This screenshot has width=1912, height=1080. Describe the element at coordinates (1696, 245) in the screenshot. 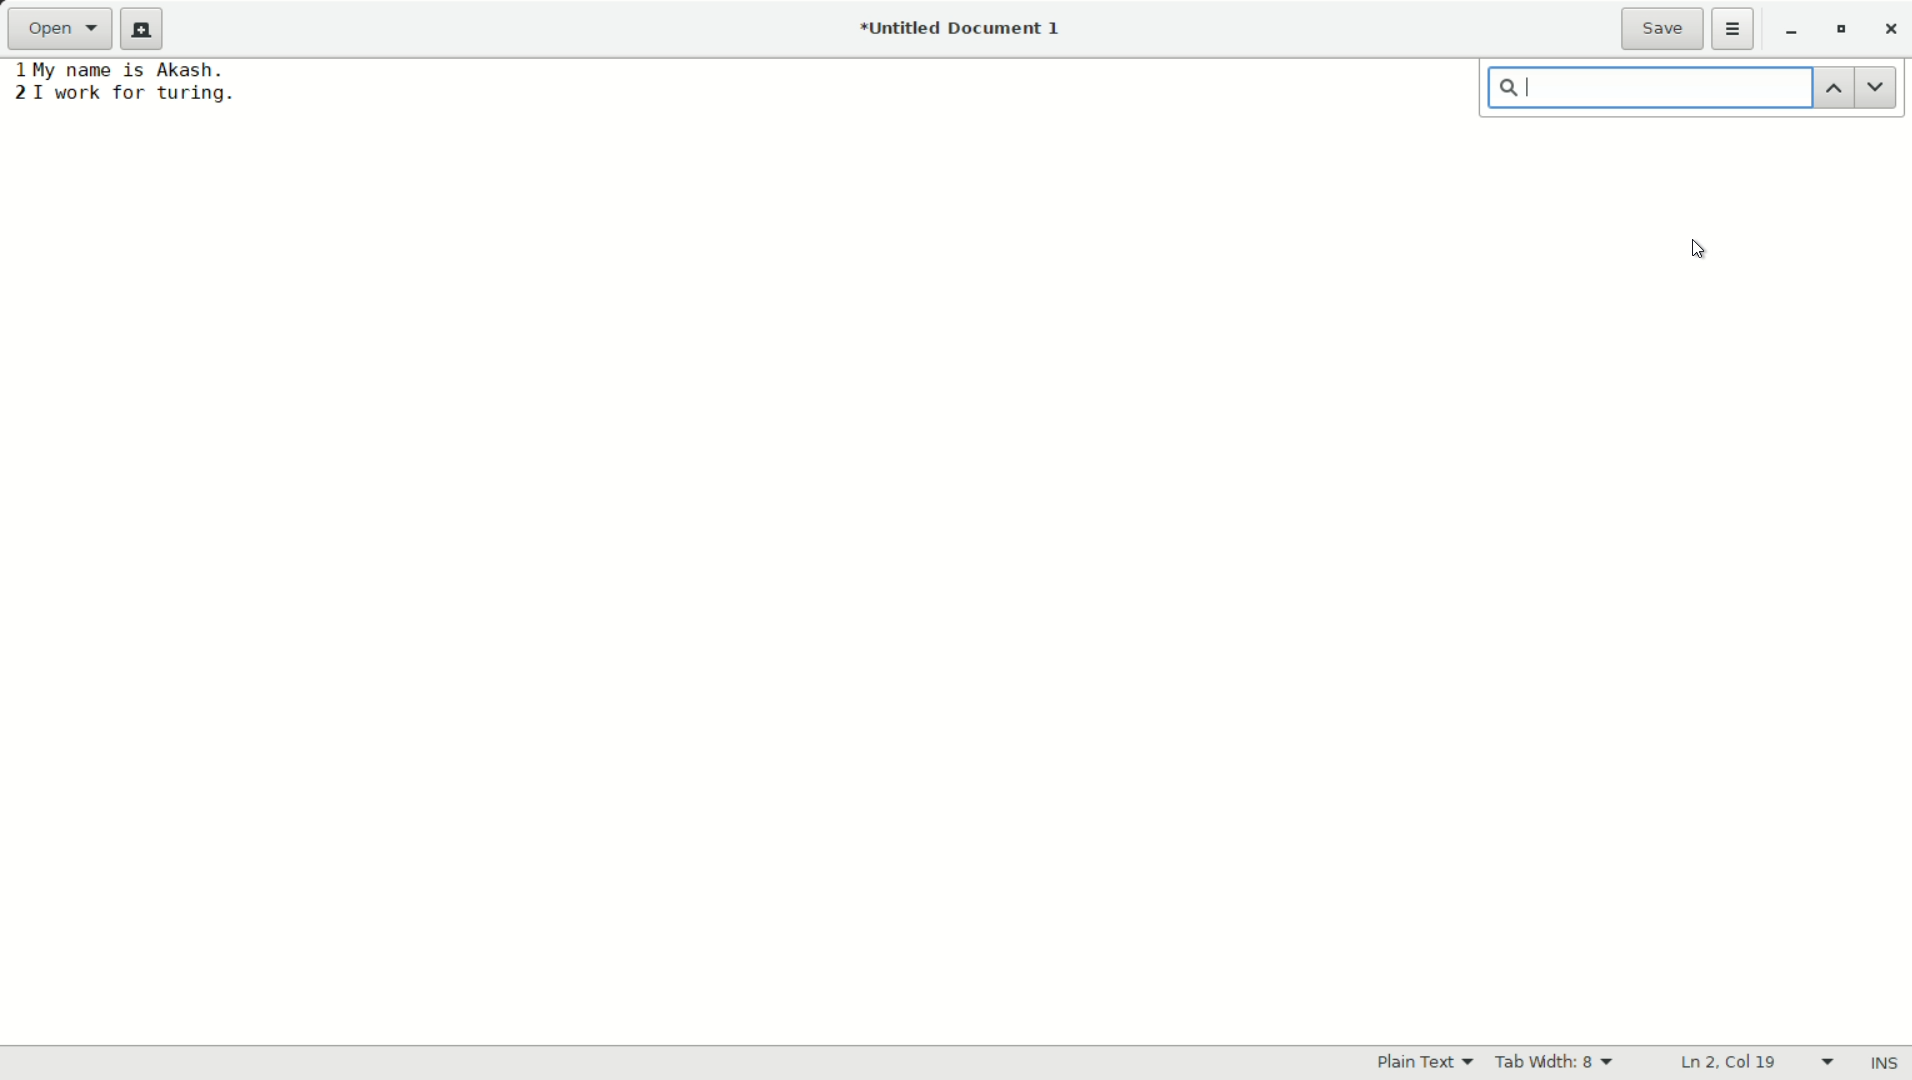

I see `cursor` at that location.